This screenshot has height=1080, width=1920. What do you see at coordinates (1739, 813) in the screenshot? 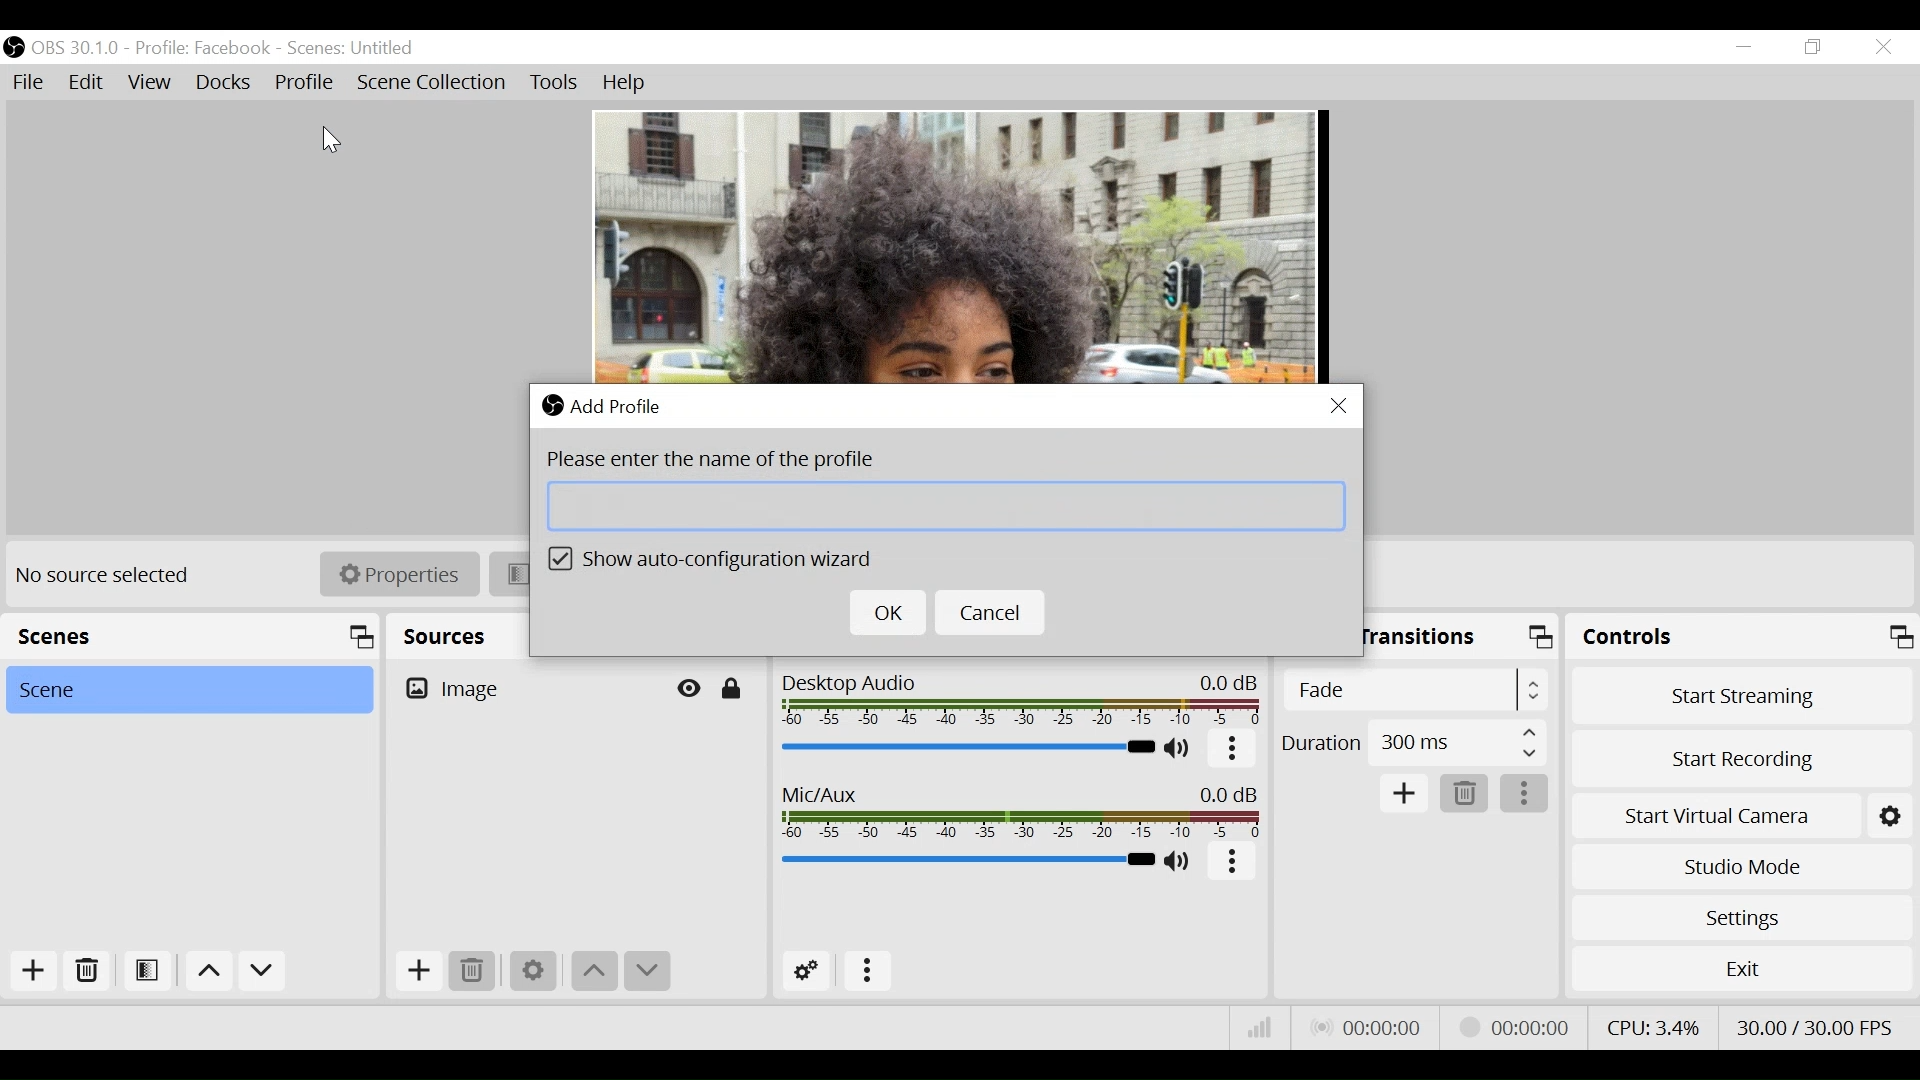
I see `Start Virtual Camera` at bounding box center [1739, 813].